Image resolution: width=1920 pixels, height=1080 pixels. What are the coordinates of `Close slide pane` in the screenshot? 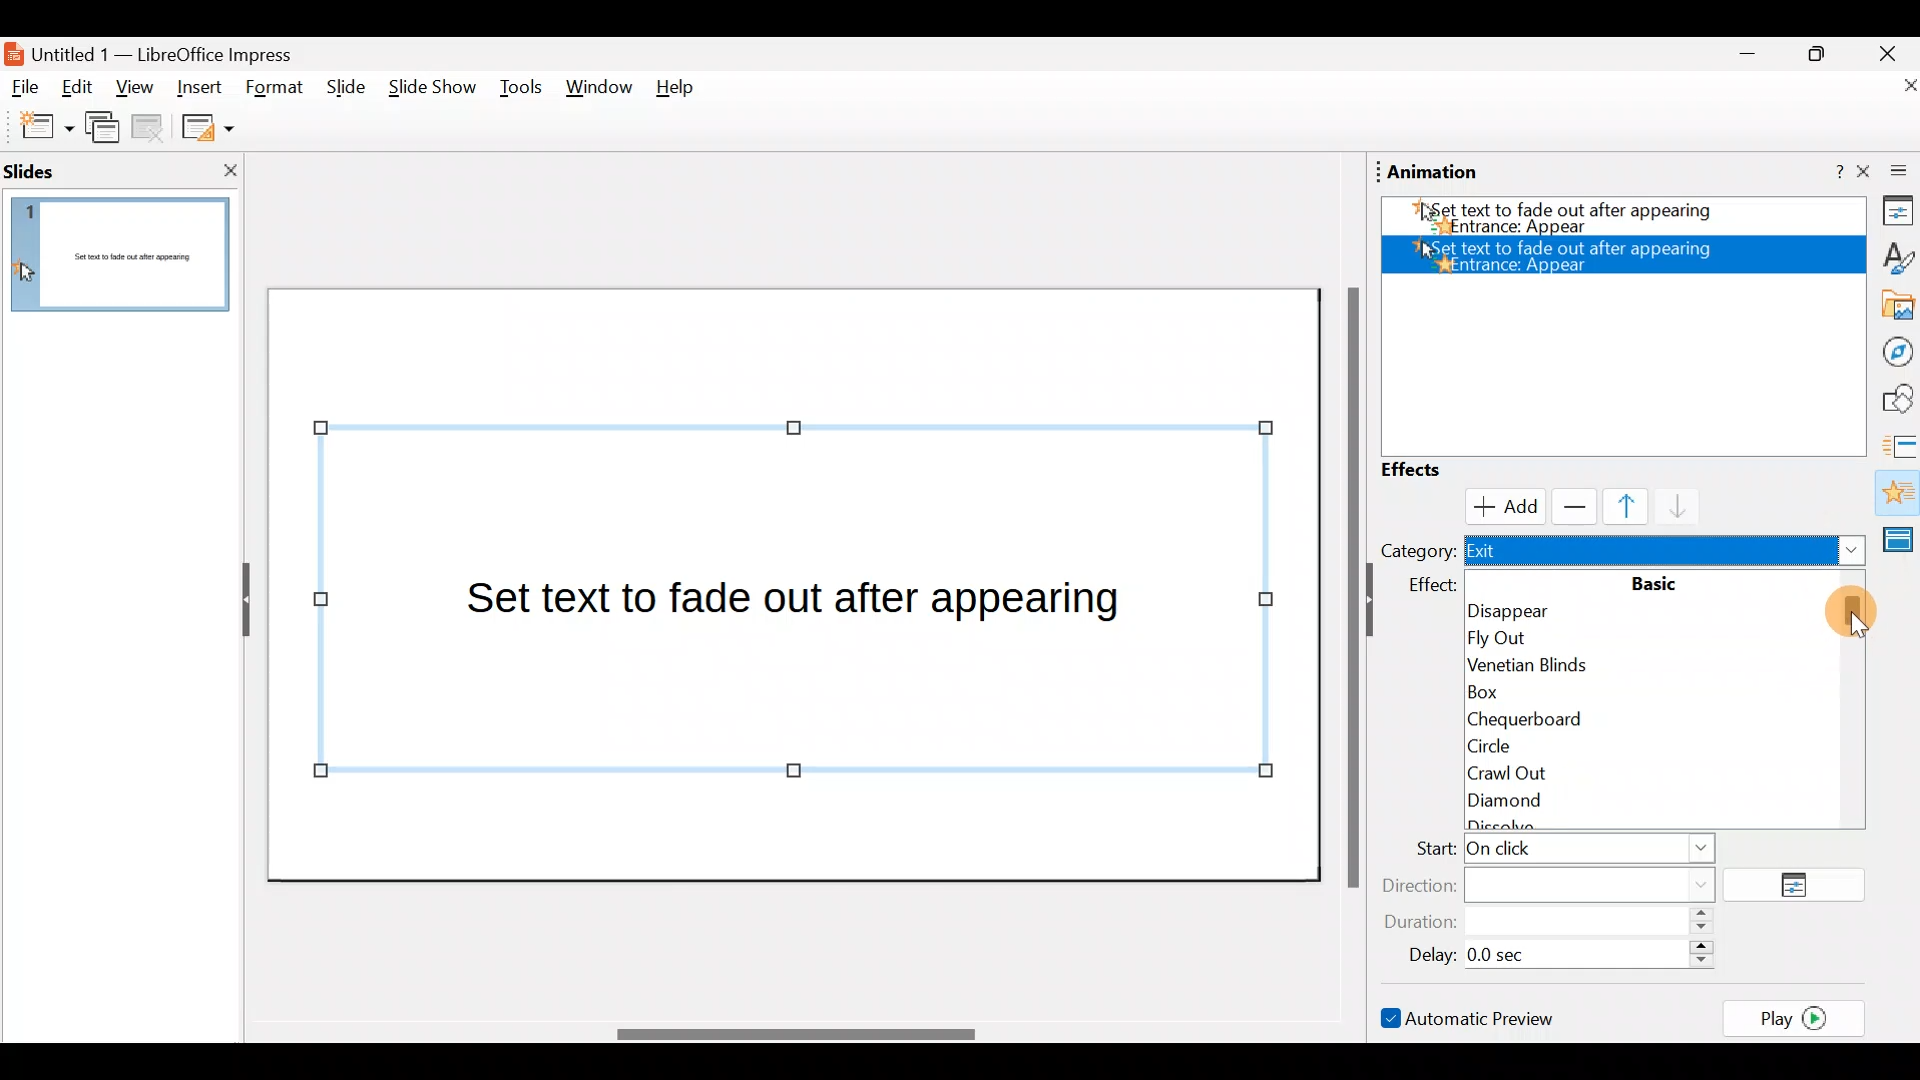 It's located at (224, 170).